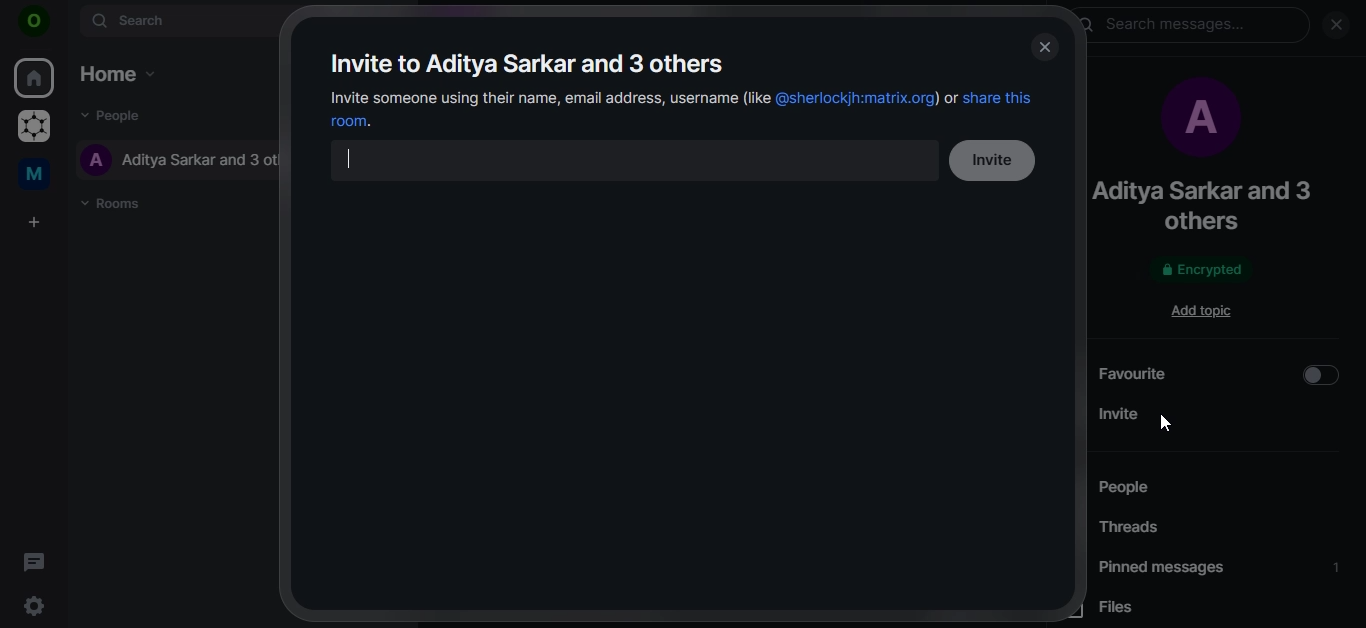 The image size is (1366, 628). Describe the element at coordinates (683, 109) in the screenshot. I see `invite someone using their name, email address, username or share this room.` at that location.